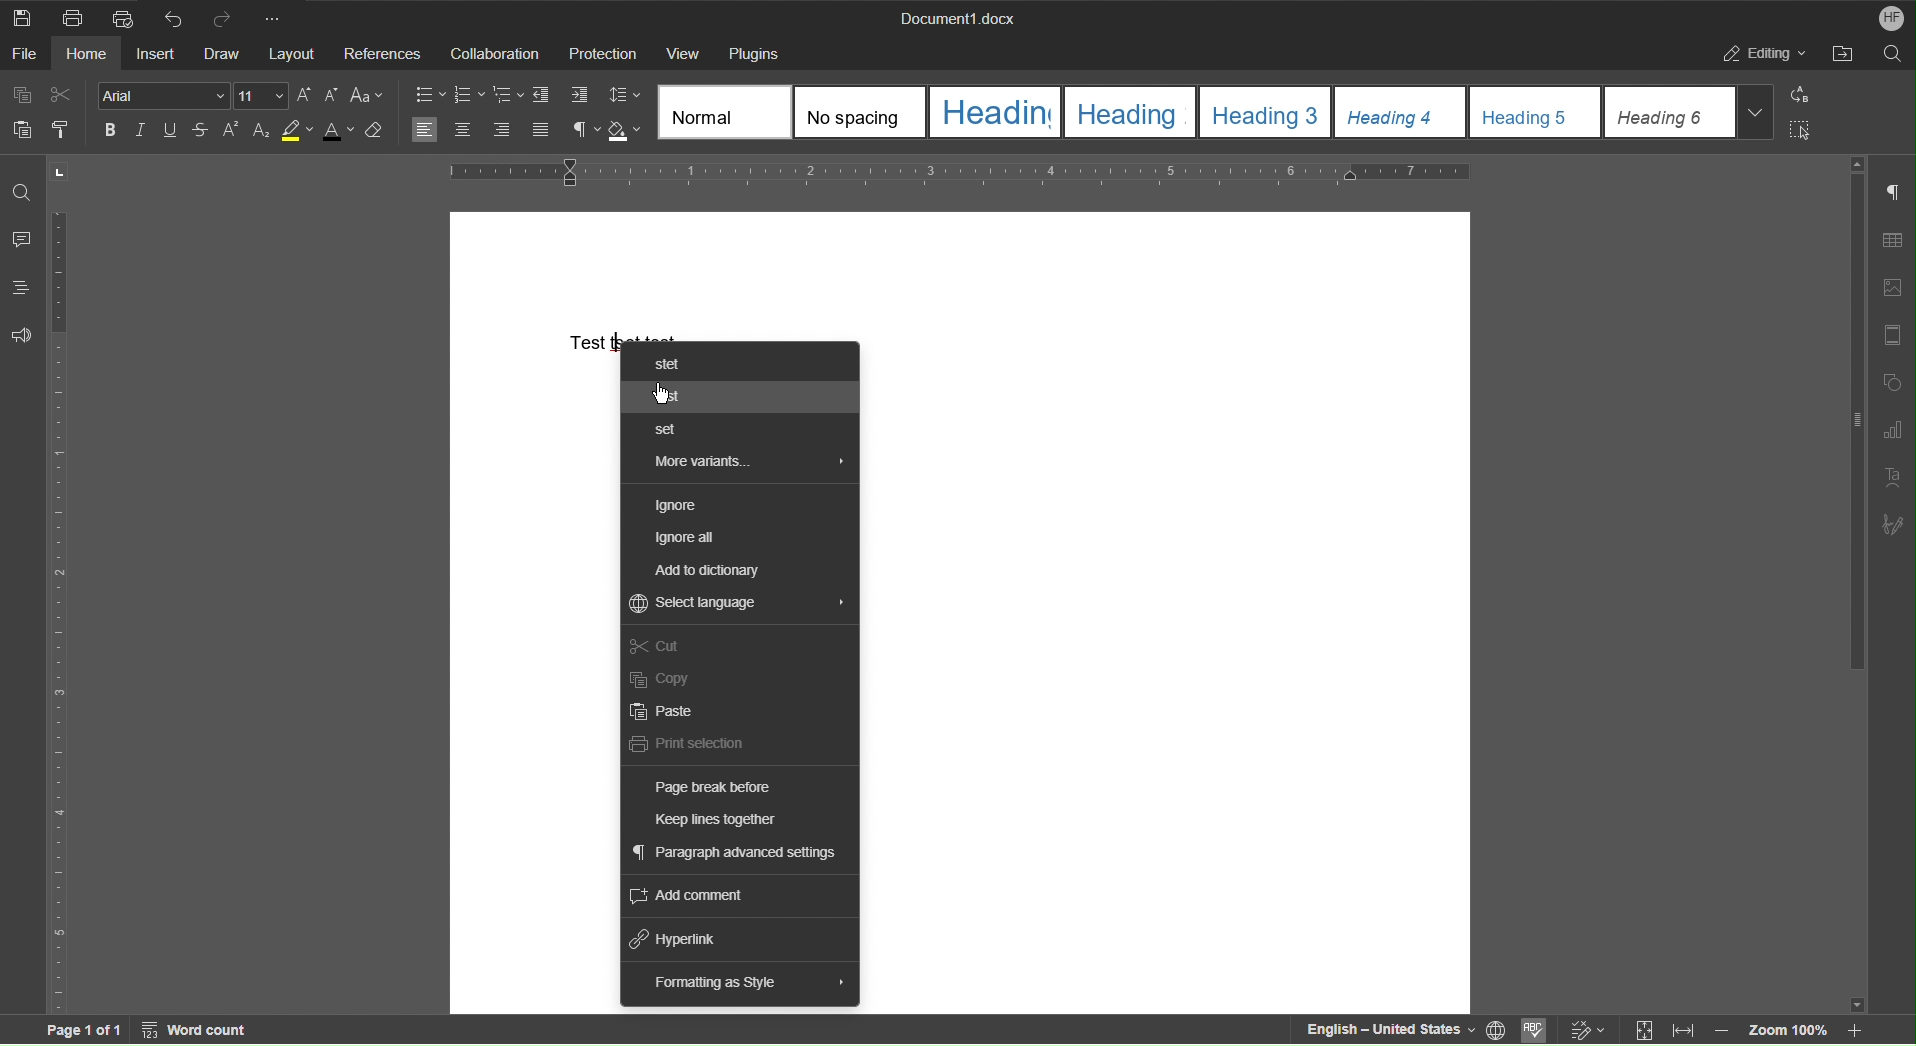  What do you see at coordinates (62, 96) in the screenshot?
I see `Cut` at bounding box center [62, 96].